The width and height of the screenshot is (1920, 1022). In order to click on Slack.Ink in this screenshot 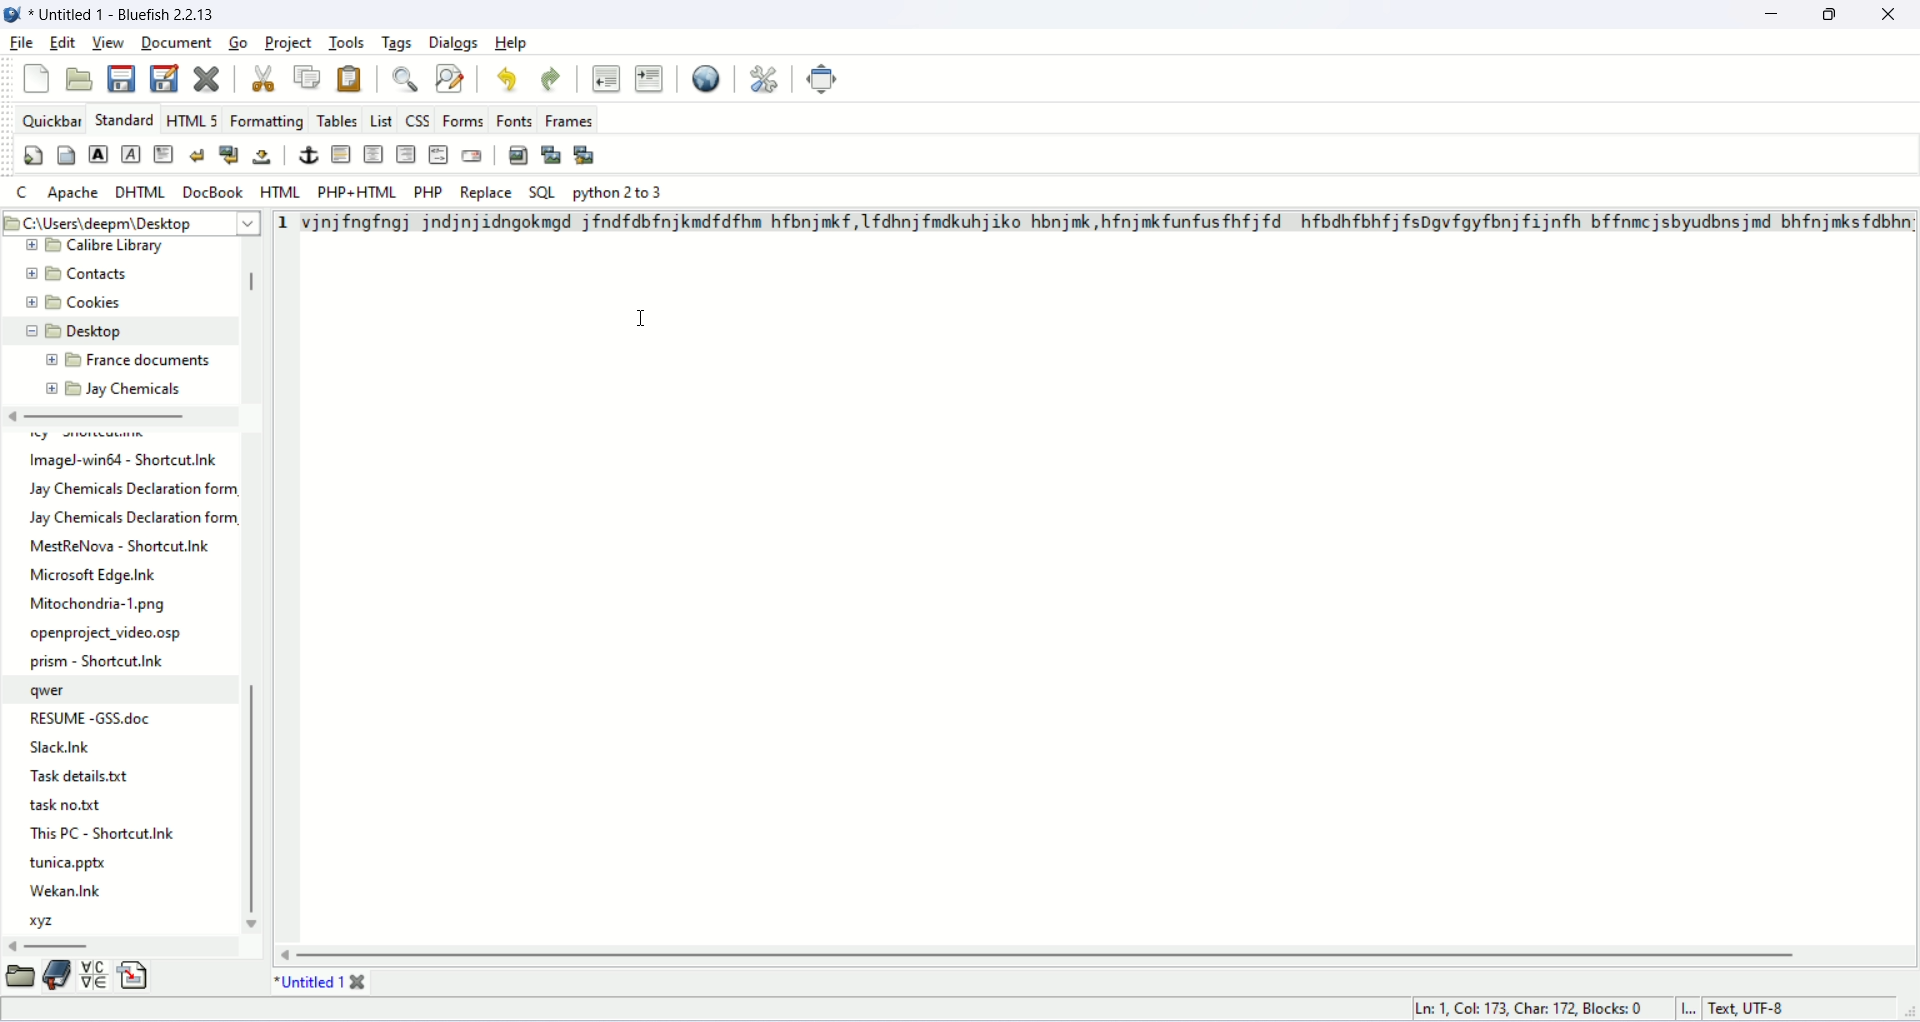, I will do `click(55, 748)`.